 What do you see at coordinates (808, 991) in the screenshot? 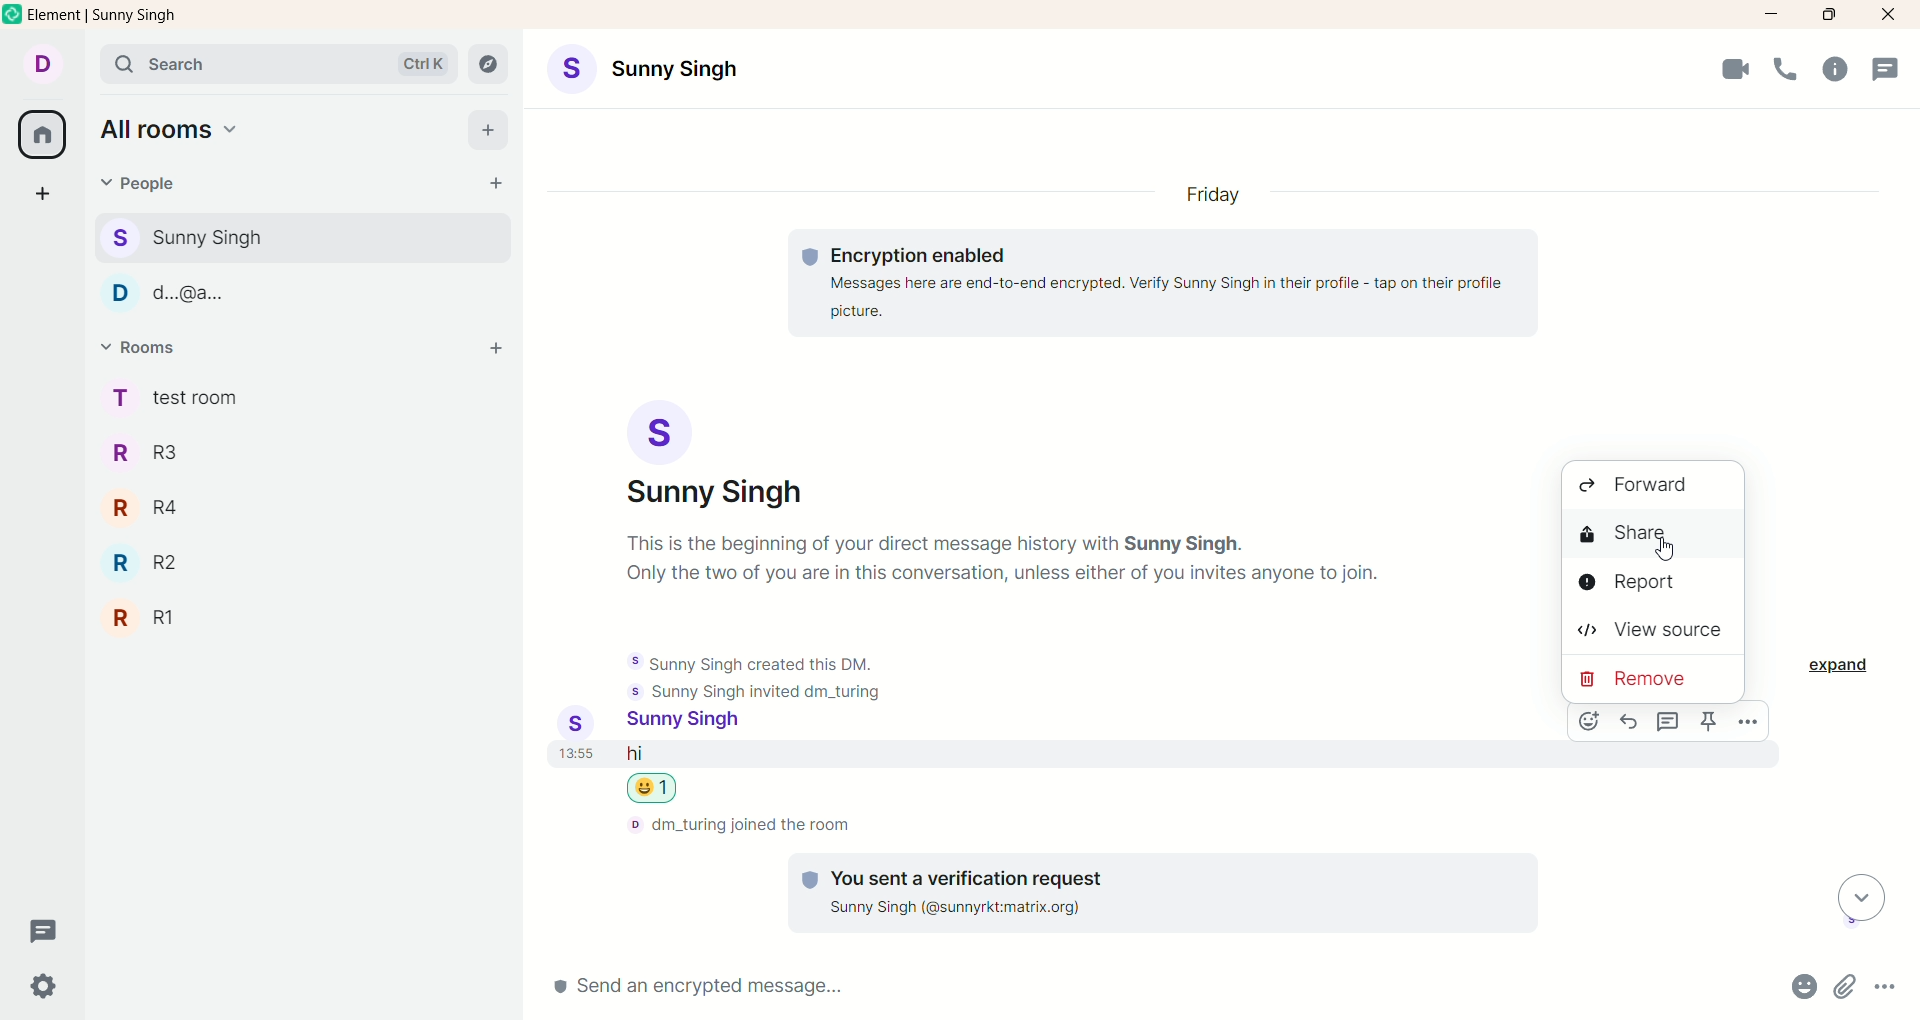
I see `send message` at bounding box center [808, 991].